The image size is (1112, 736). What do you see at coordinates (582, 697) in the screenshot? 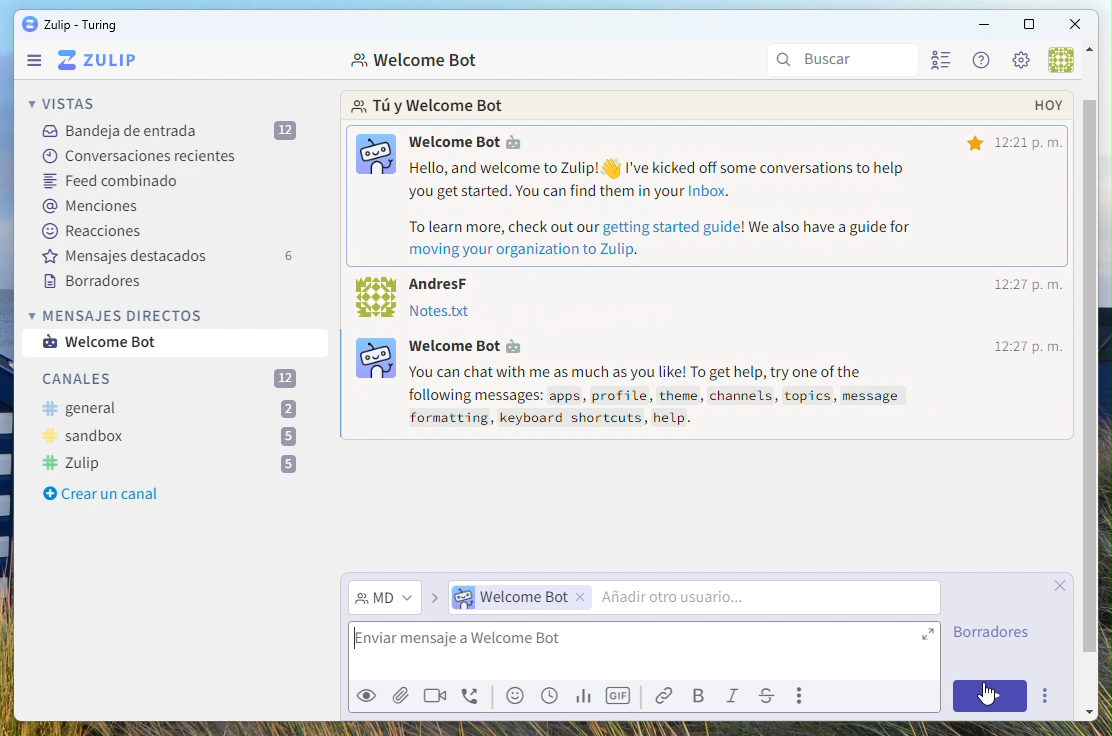
I see `stats` at bounding box center [582, 697].